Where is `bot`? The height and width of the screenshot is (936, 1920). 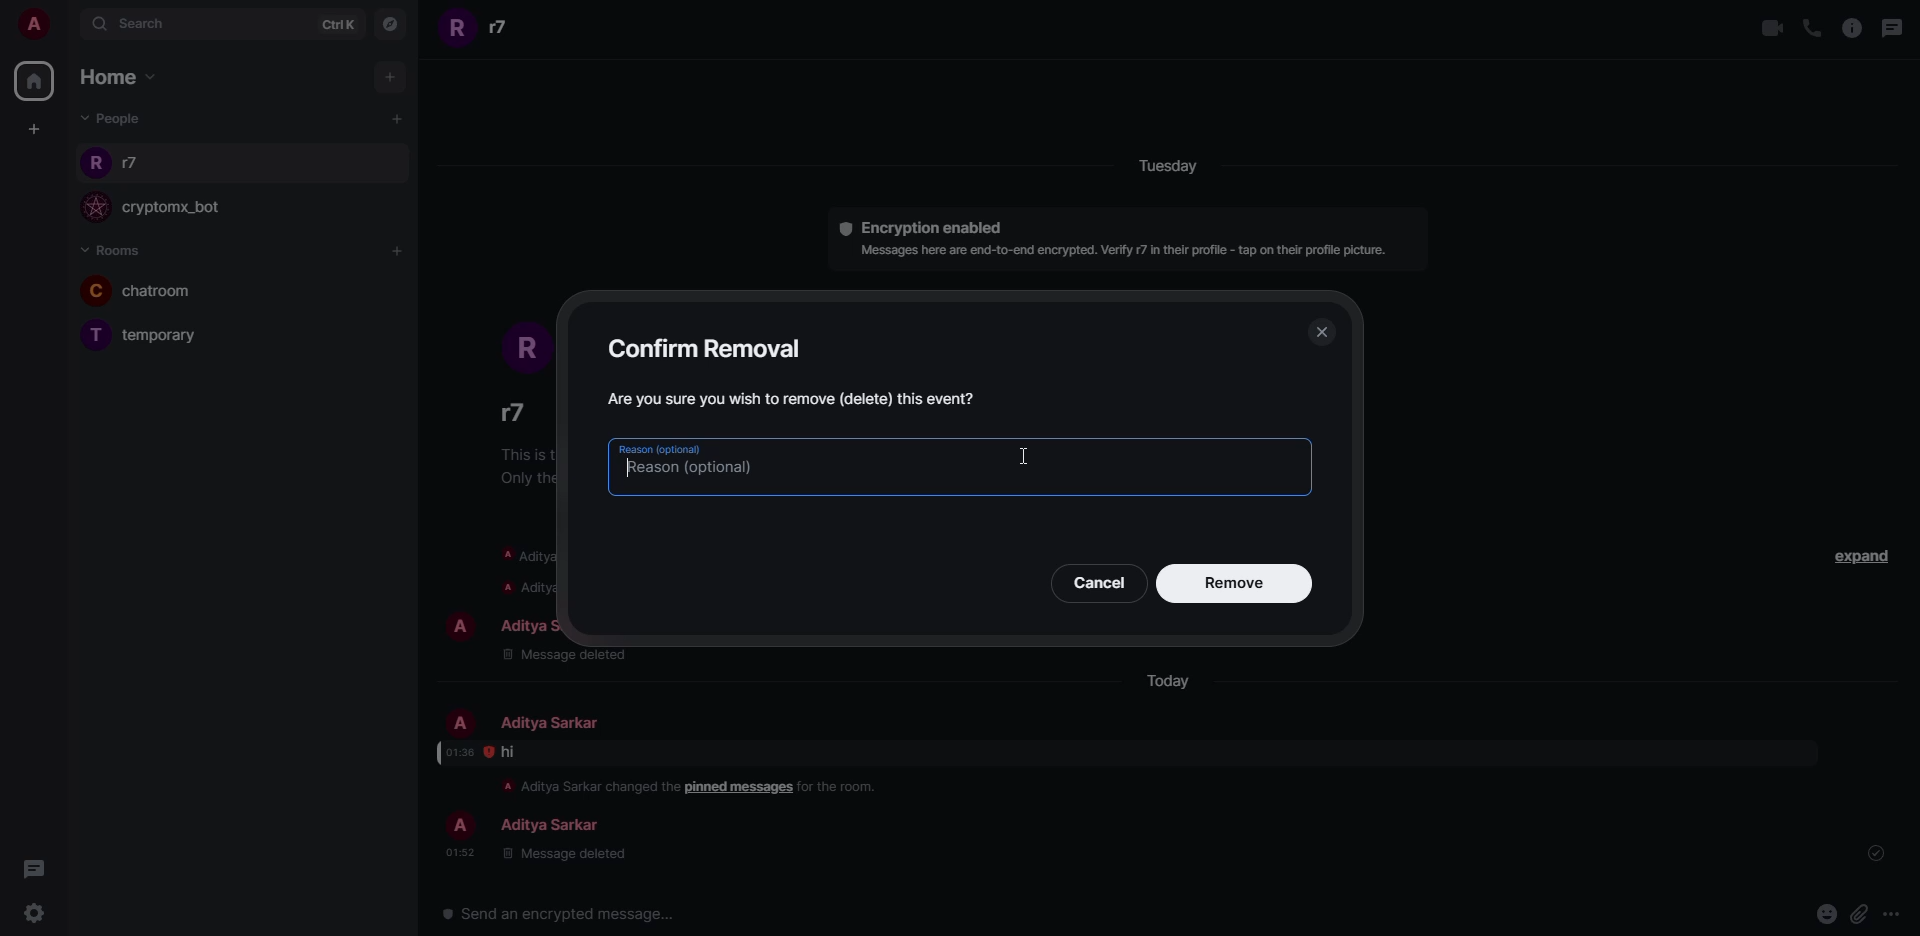
bot is located at coordinates (176, 209).